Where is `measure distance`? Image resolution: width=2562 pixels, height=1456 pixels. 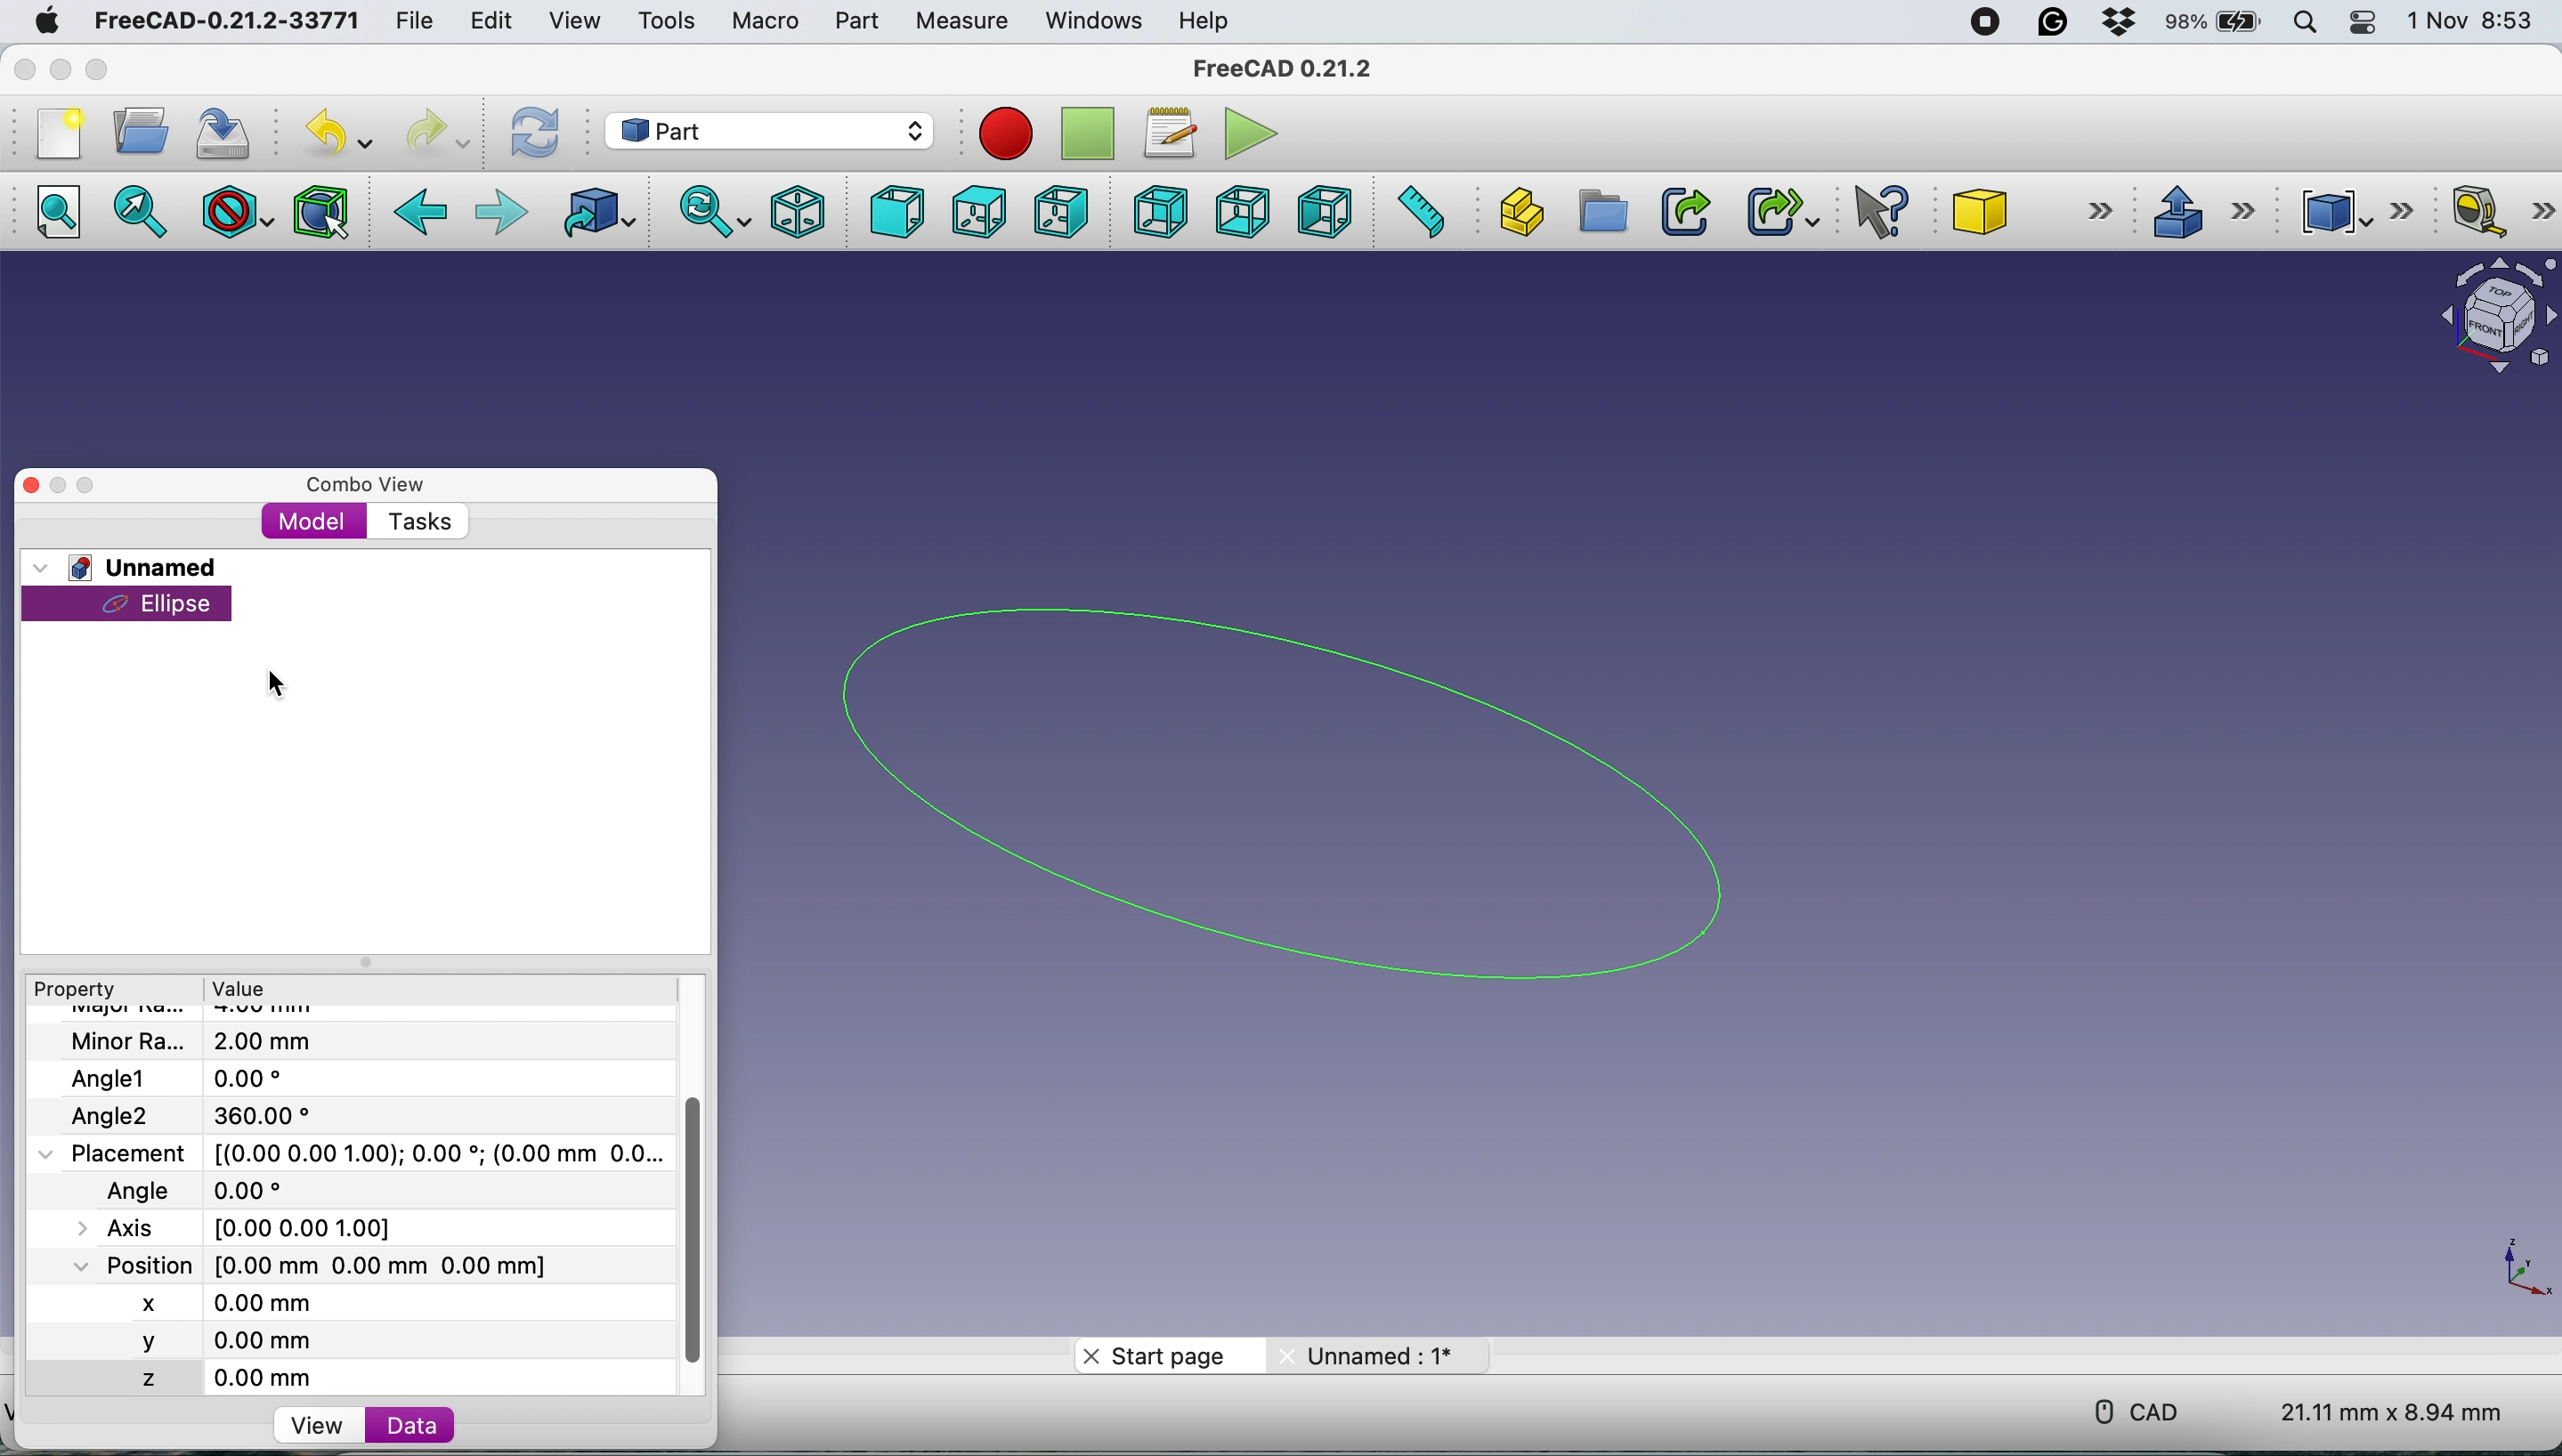 measure distance is located at coordinates (1411, 213).